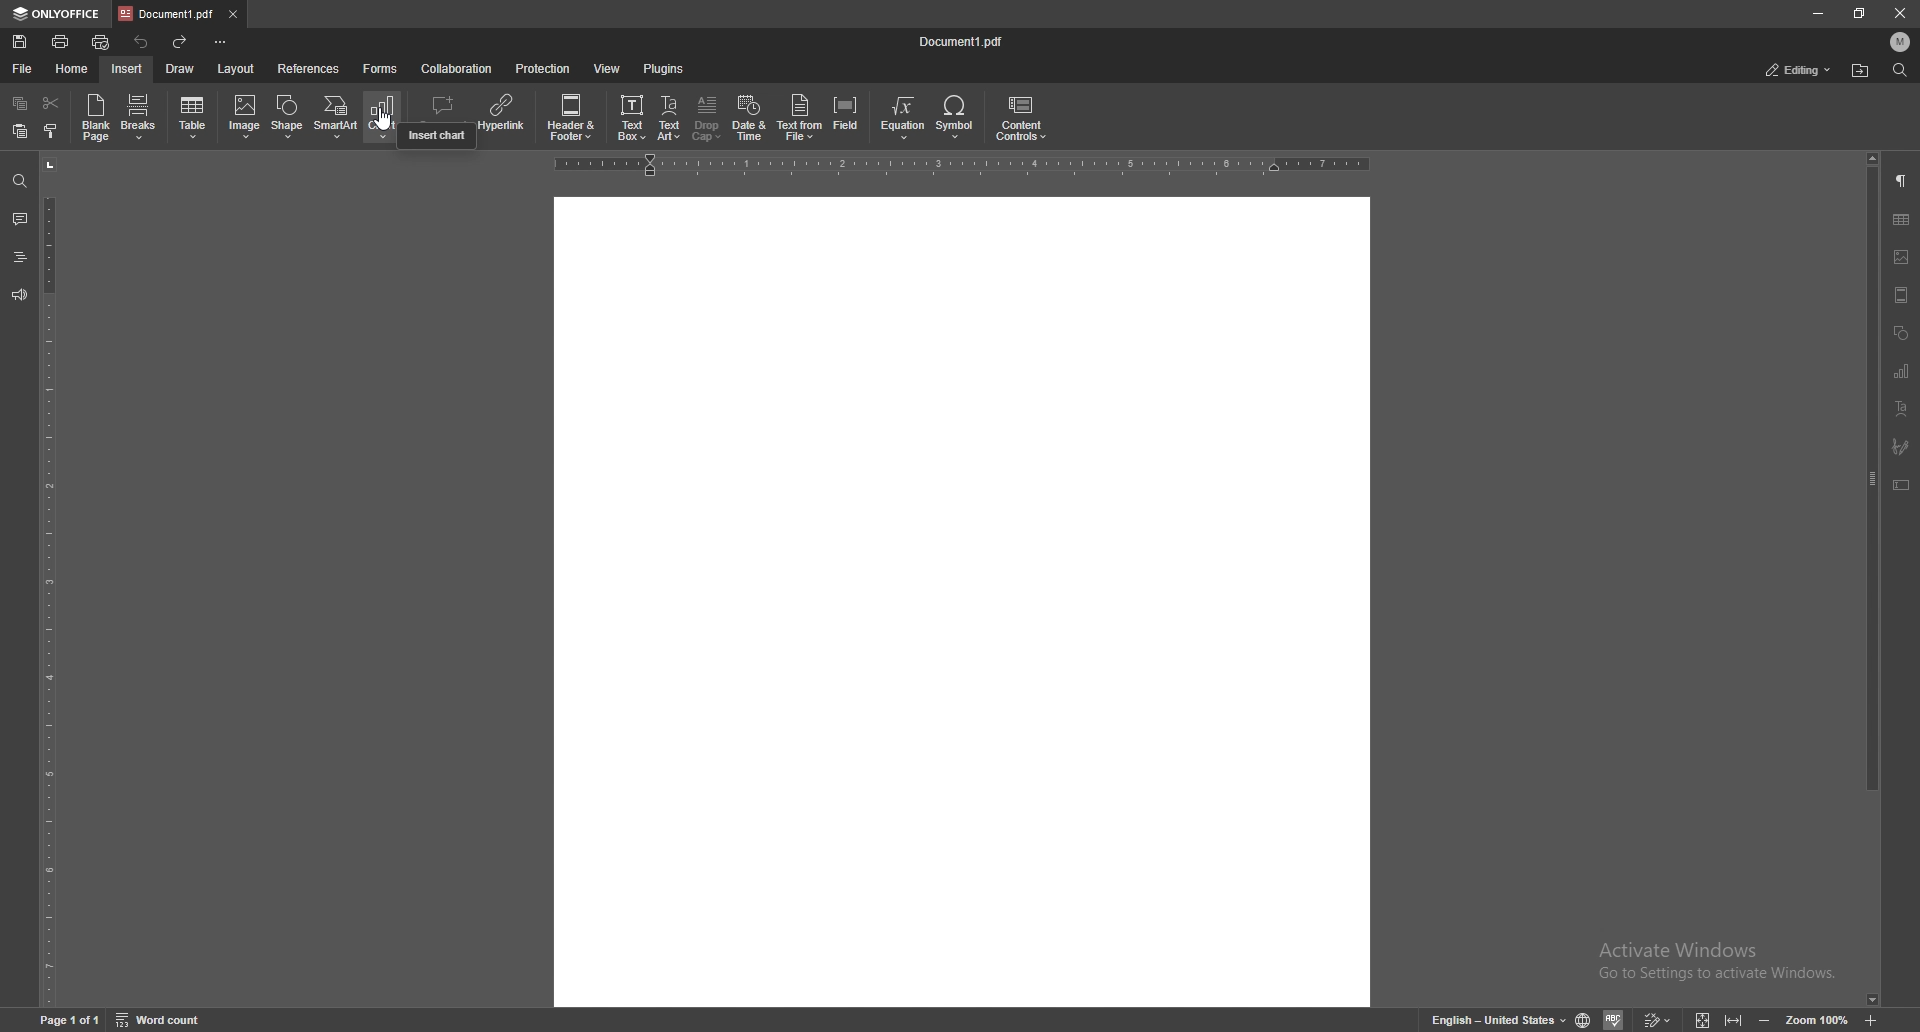 The width and height of the screenshot is (1920, 1032). What do you see at coordinates (46, 582) in the screenshot?
I see `vertical scale` at bounding box center [46, 582].